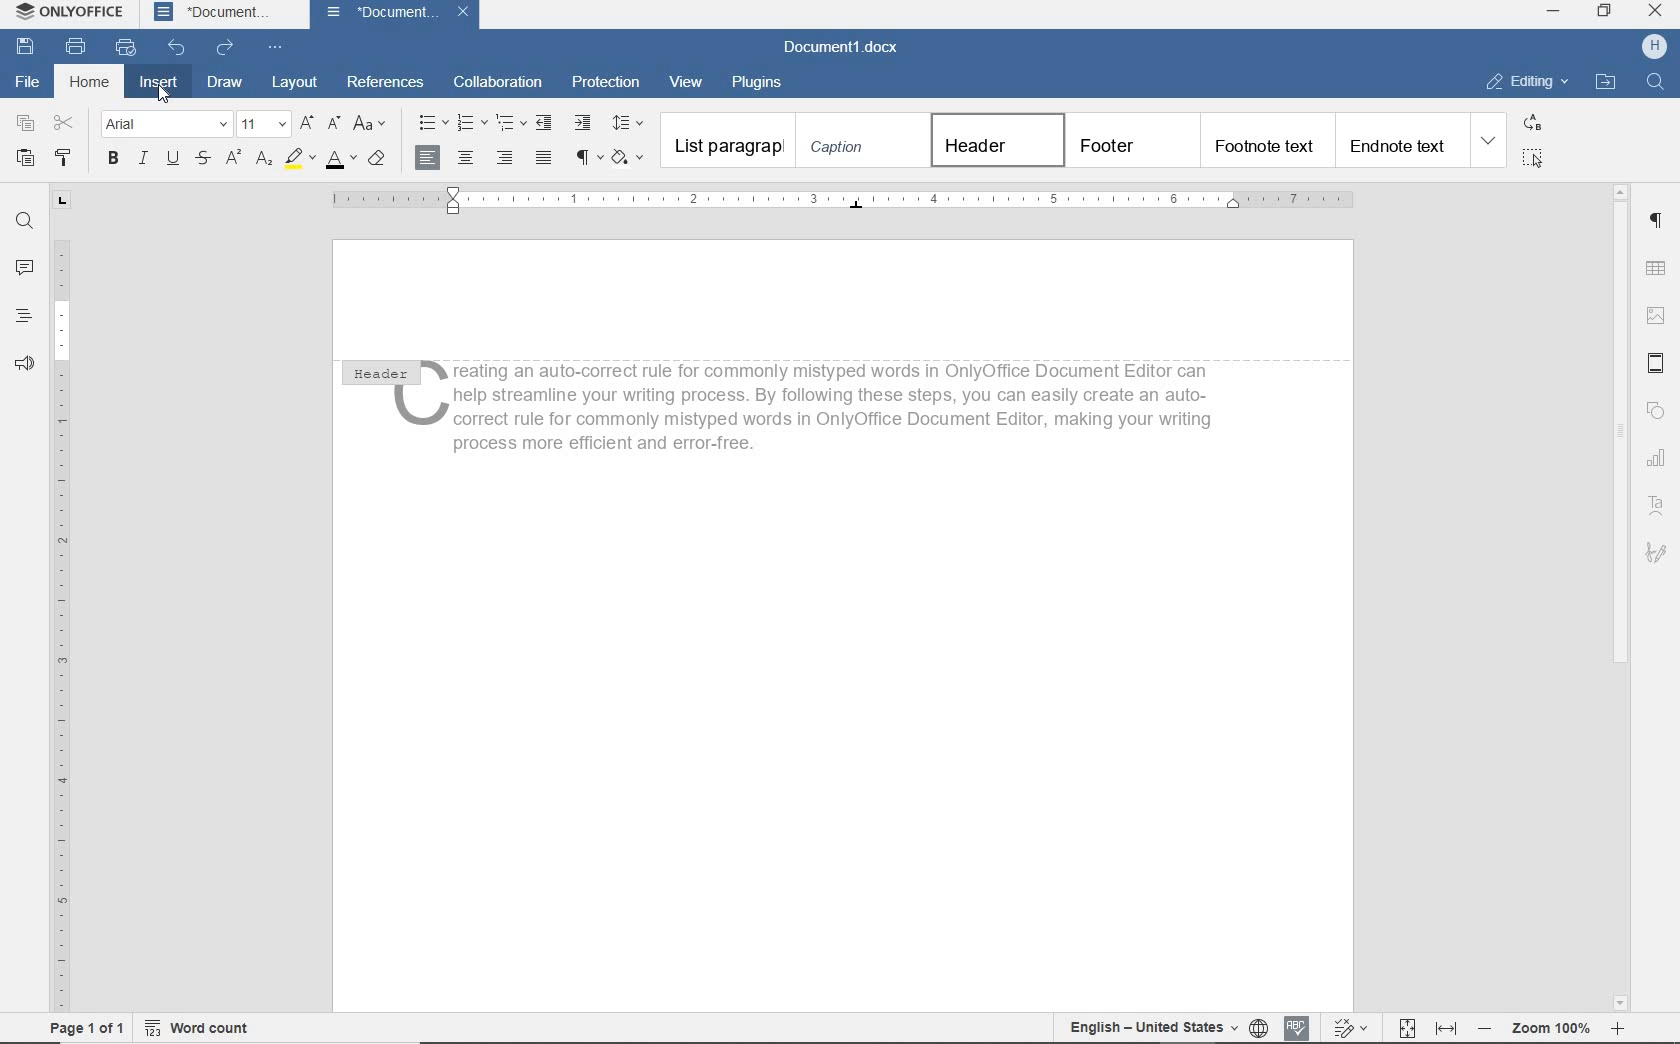  I want to click on INCREMENT FONT SIZE, so click(308, 122).